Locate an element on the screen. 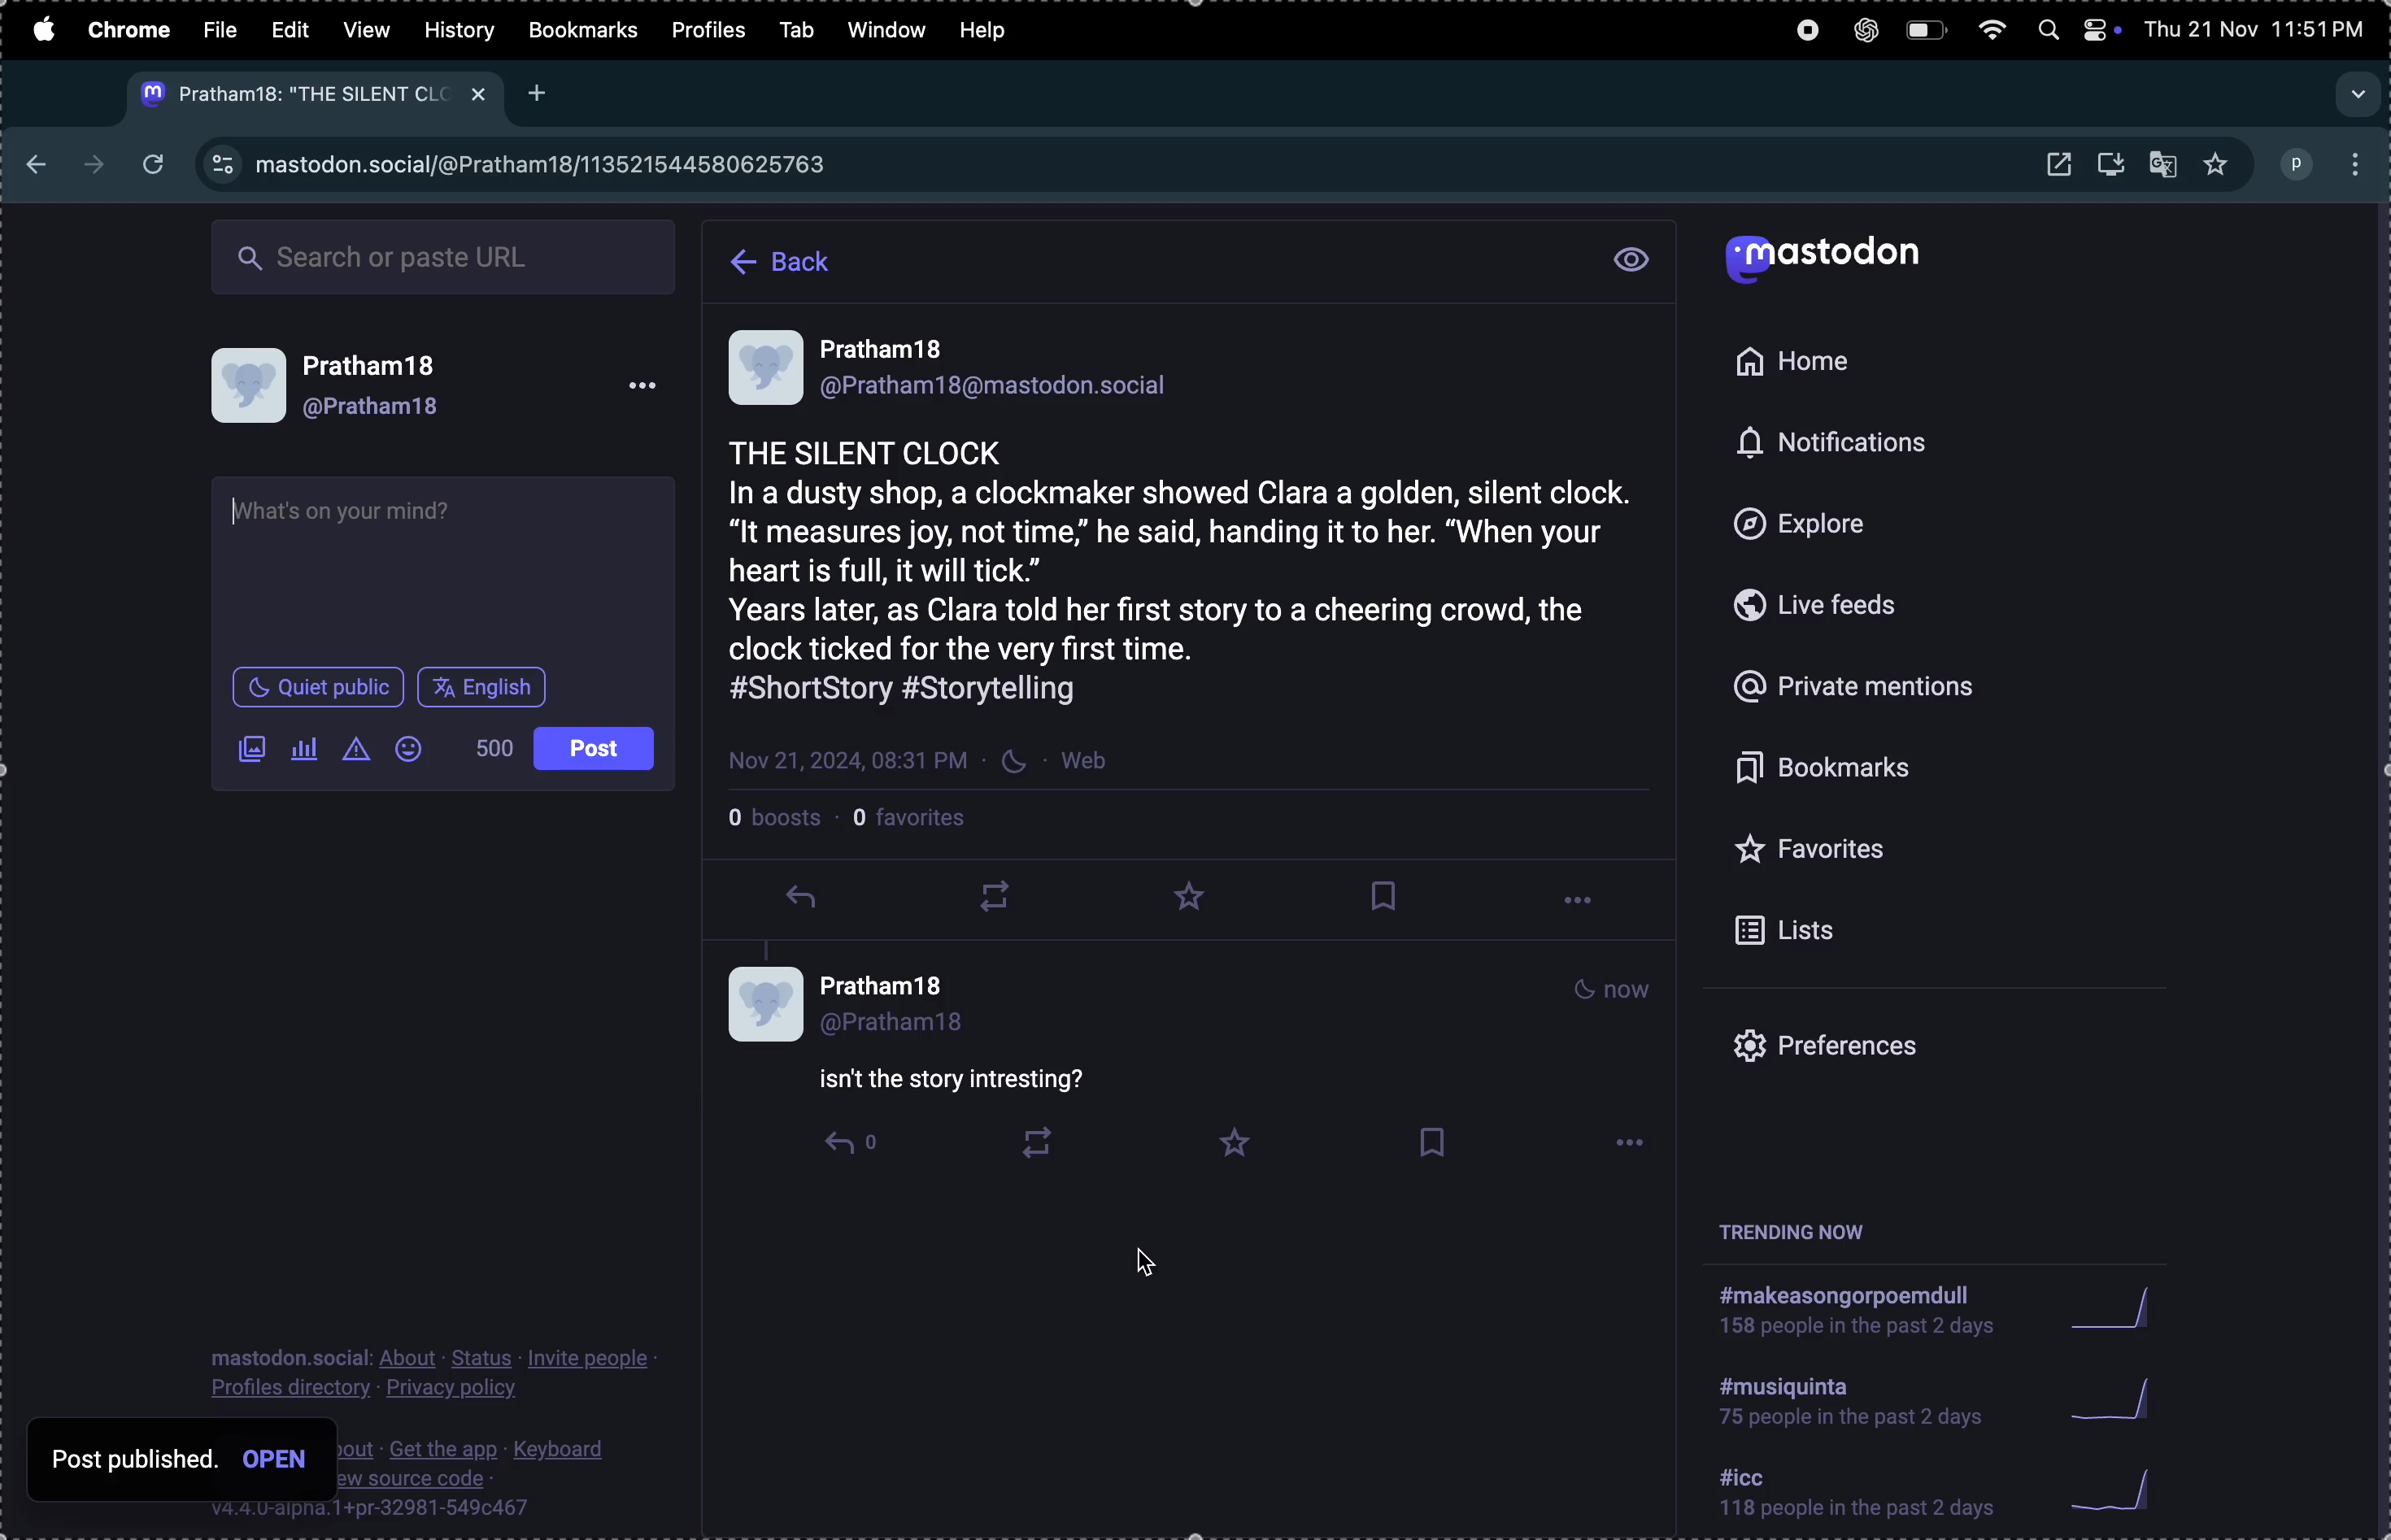 Image resolution: width=2391 pixels, height=1540 pixels. notifications is located at coordinates (1833, 446).